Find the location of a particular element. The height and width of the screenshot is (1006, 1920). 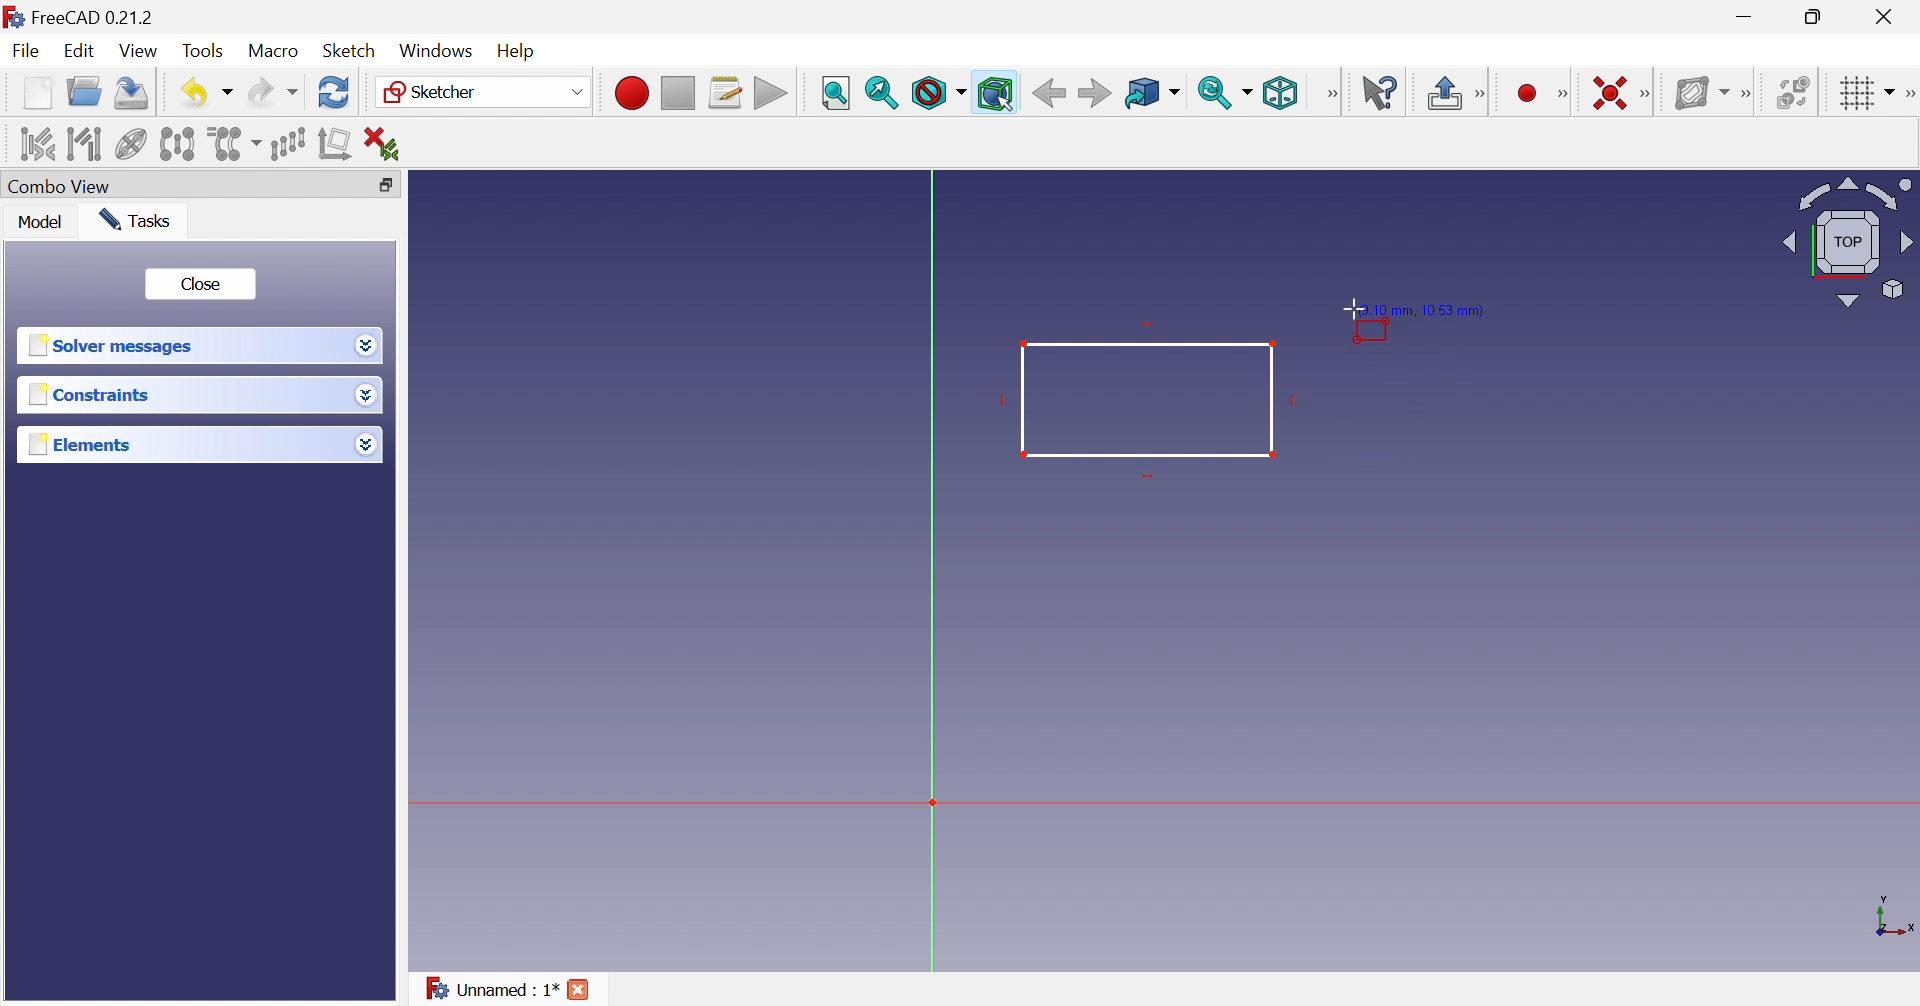

Minimize is located at coordinates (1751, 15).